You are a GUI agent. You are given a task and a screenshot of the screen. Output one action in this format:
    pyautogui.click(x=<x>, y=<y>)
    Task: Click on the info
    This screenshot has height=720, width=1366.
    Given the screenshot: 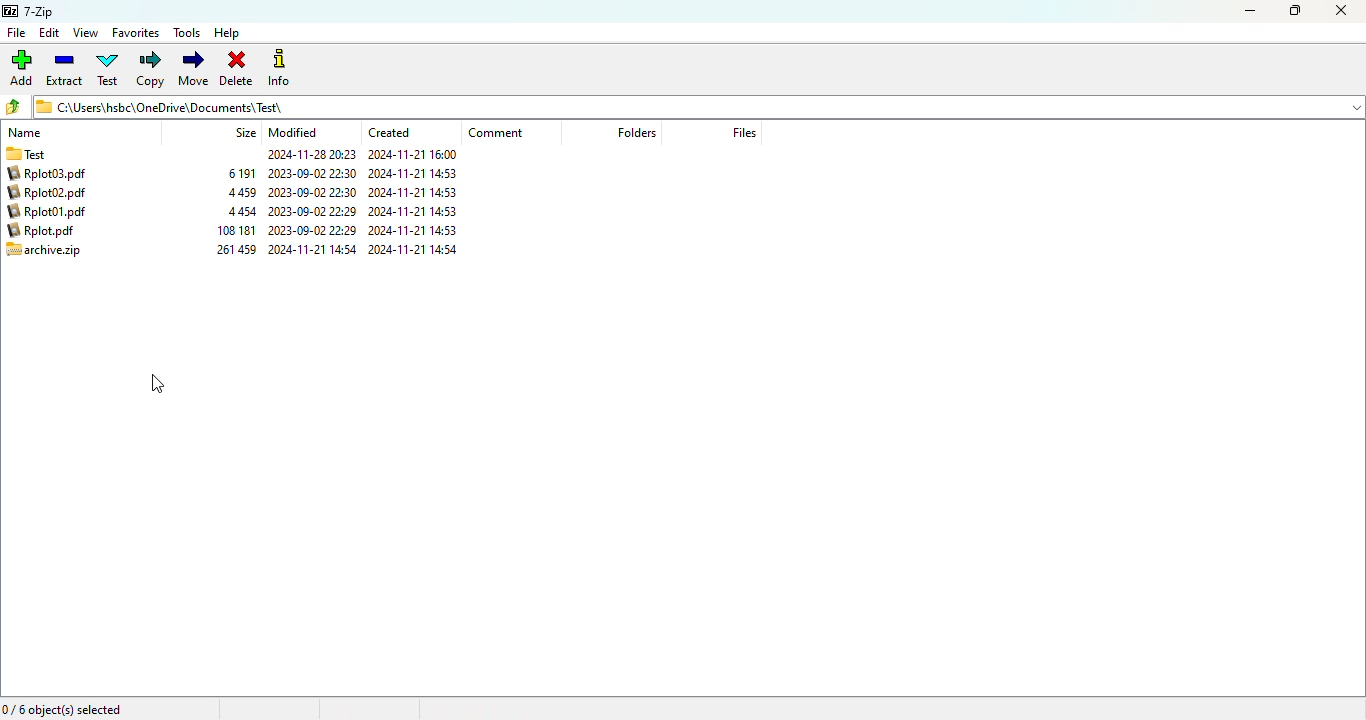 What is the action you would take?
    pyautogui.click(x=279, y=69)
    